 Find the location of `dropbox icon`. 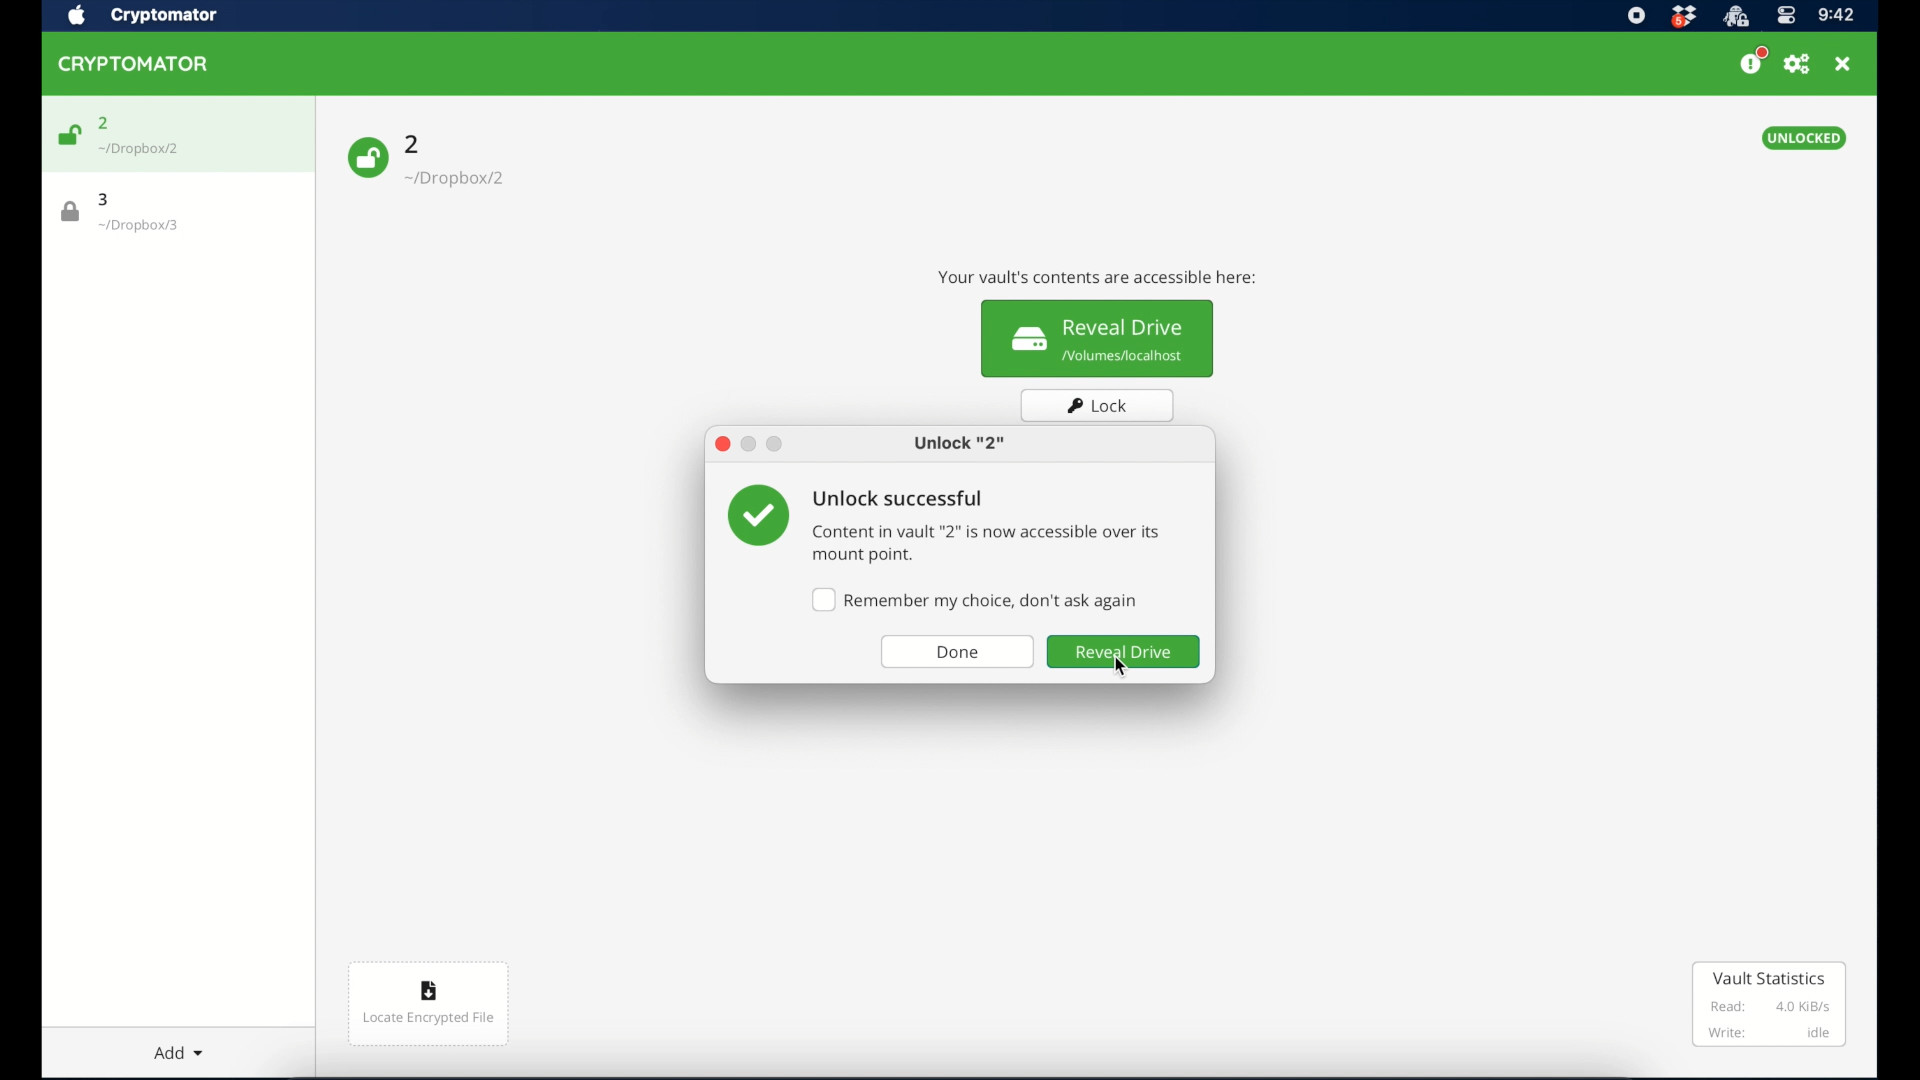

dropbox icon is located at coordinates (1683, 17).